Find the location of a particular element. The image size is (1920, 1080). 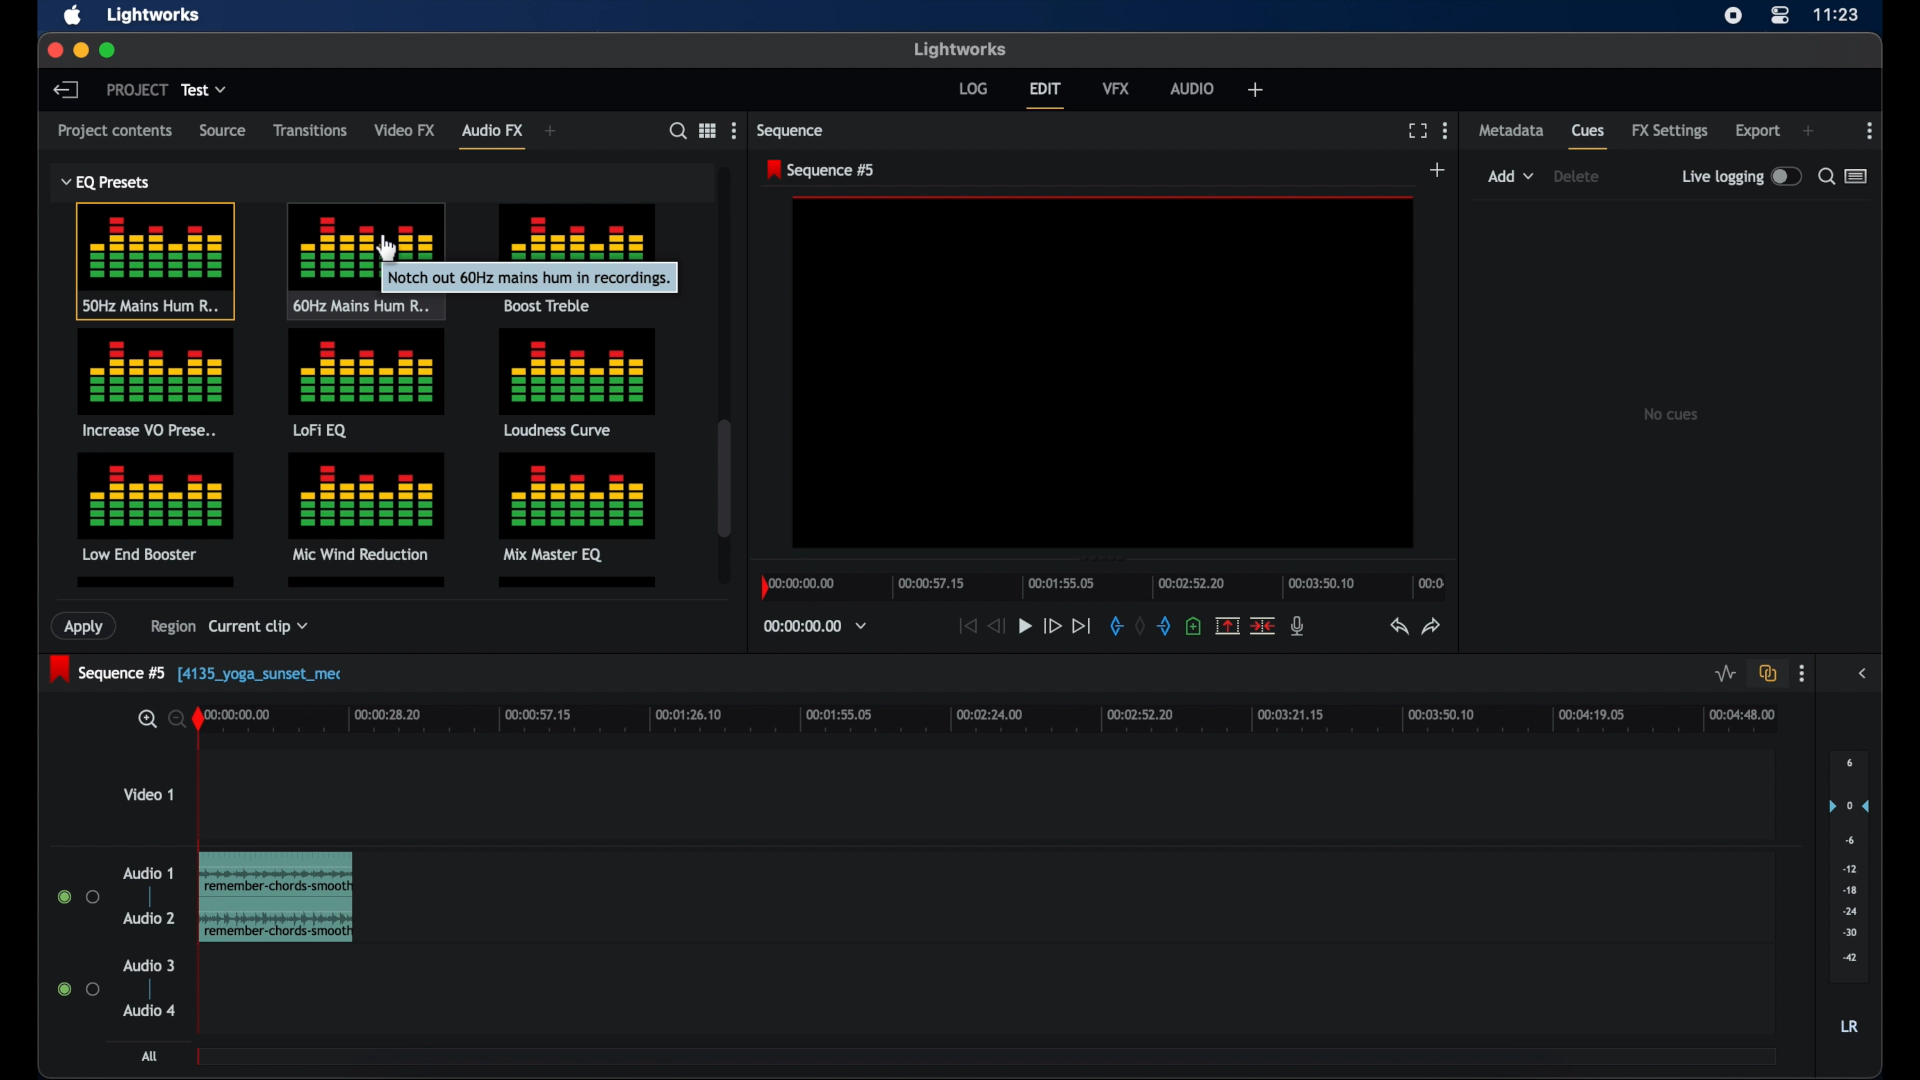

lightworks is located at coordinates (958, 48).